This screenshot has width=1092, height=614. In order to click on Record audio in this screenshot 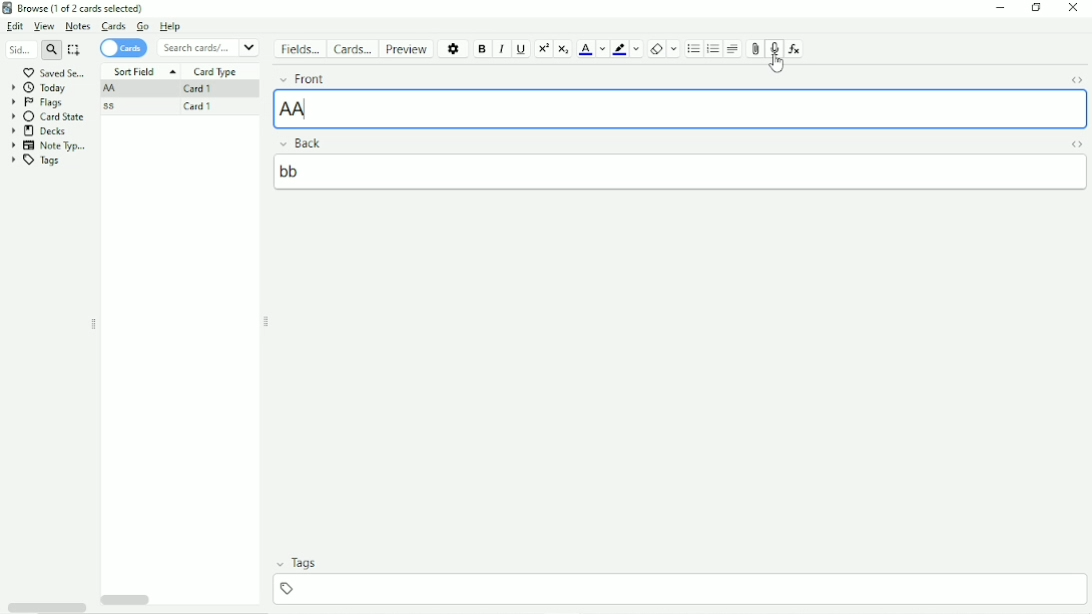, I will do `click(772, 49)`.